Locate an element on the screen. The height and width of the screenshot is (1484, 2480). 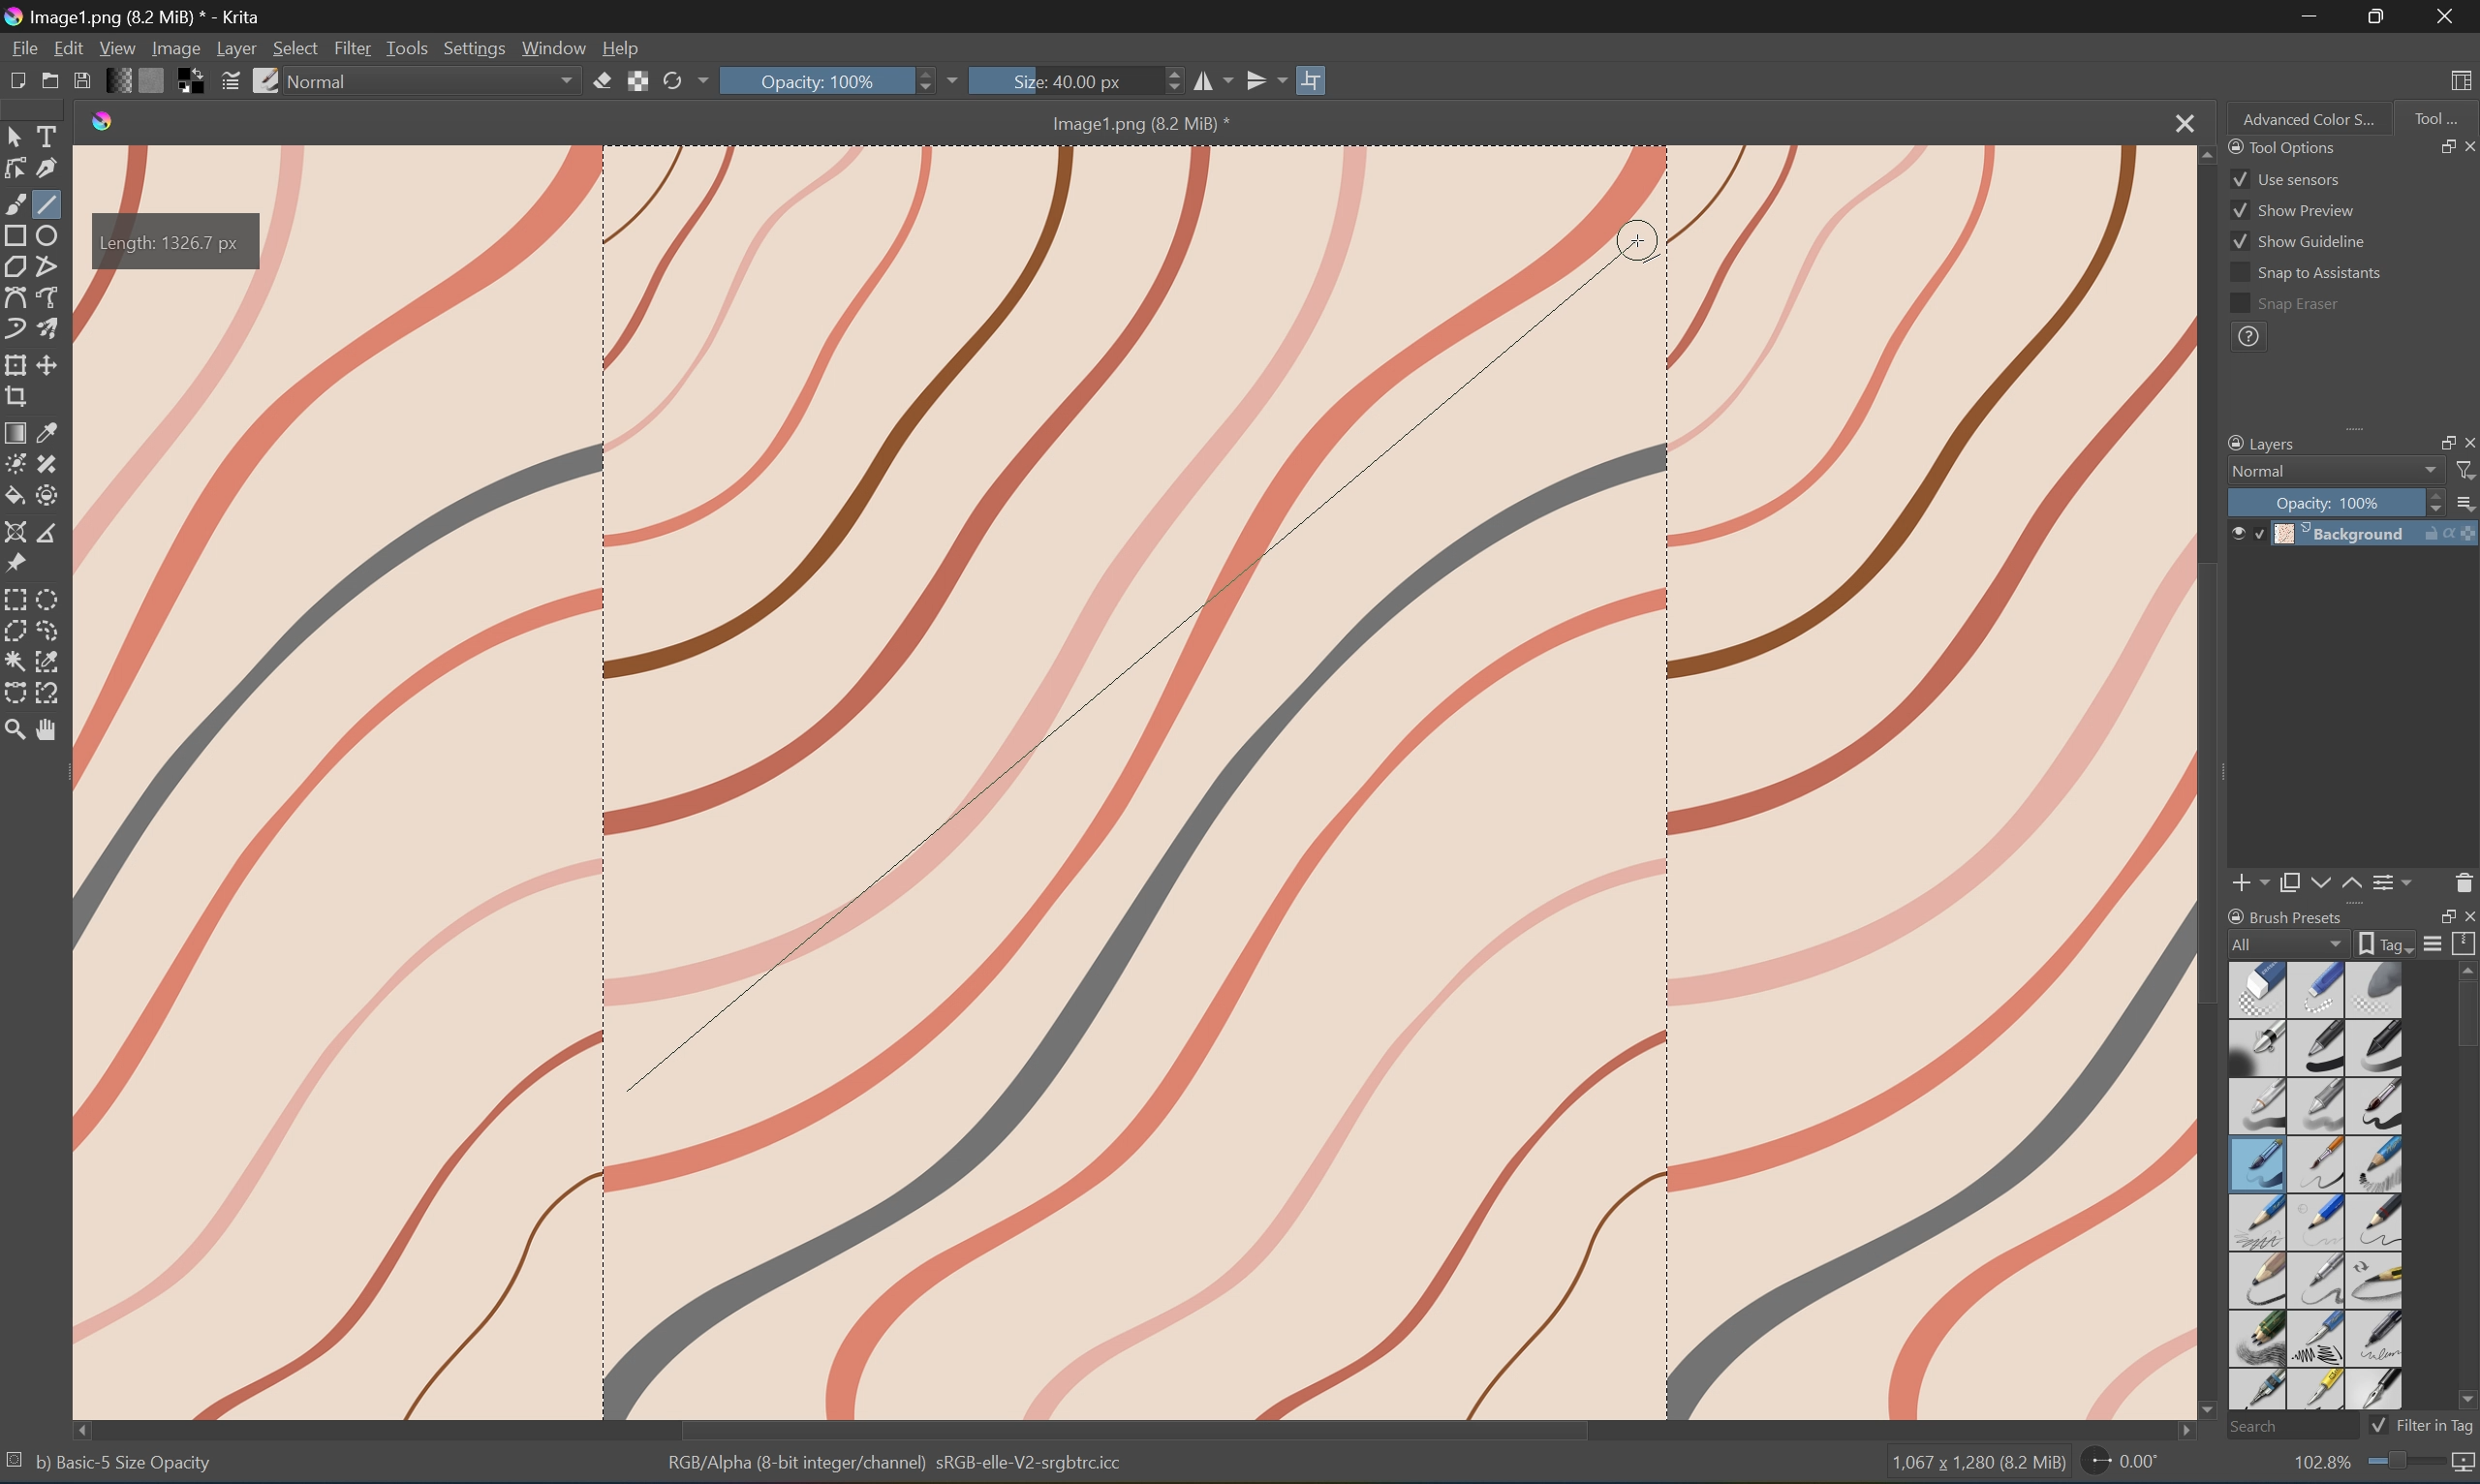
1,067 * 1,280 (3.2 MB) is located at coordinates (1975, 1465).